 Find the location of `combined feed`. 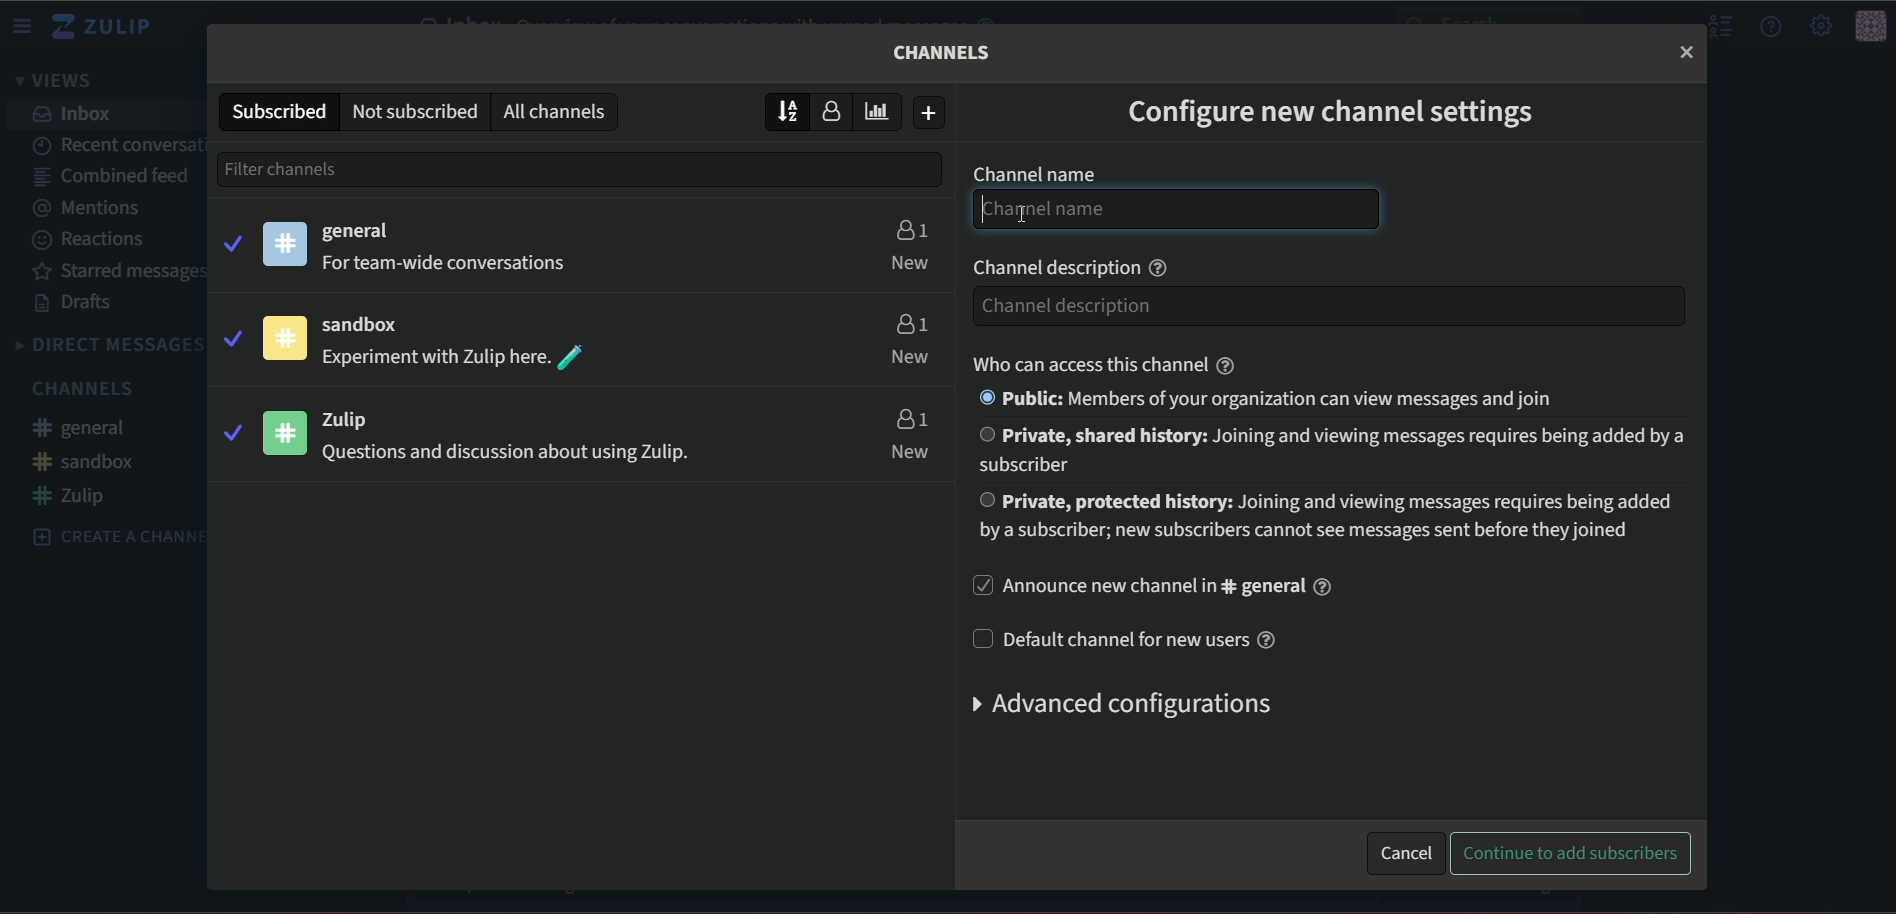

combined feed is located at coordinates (106, 175).